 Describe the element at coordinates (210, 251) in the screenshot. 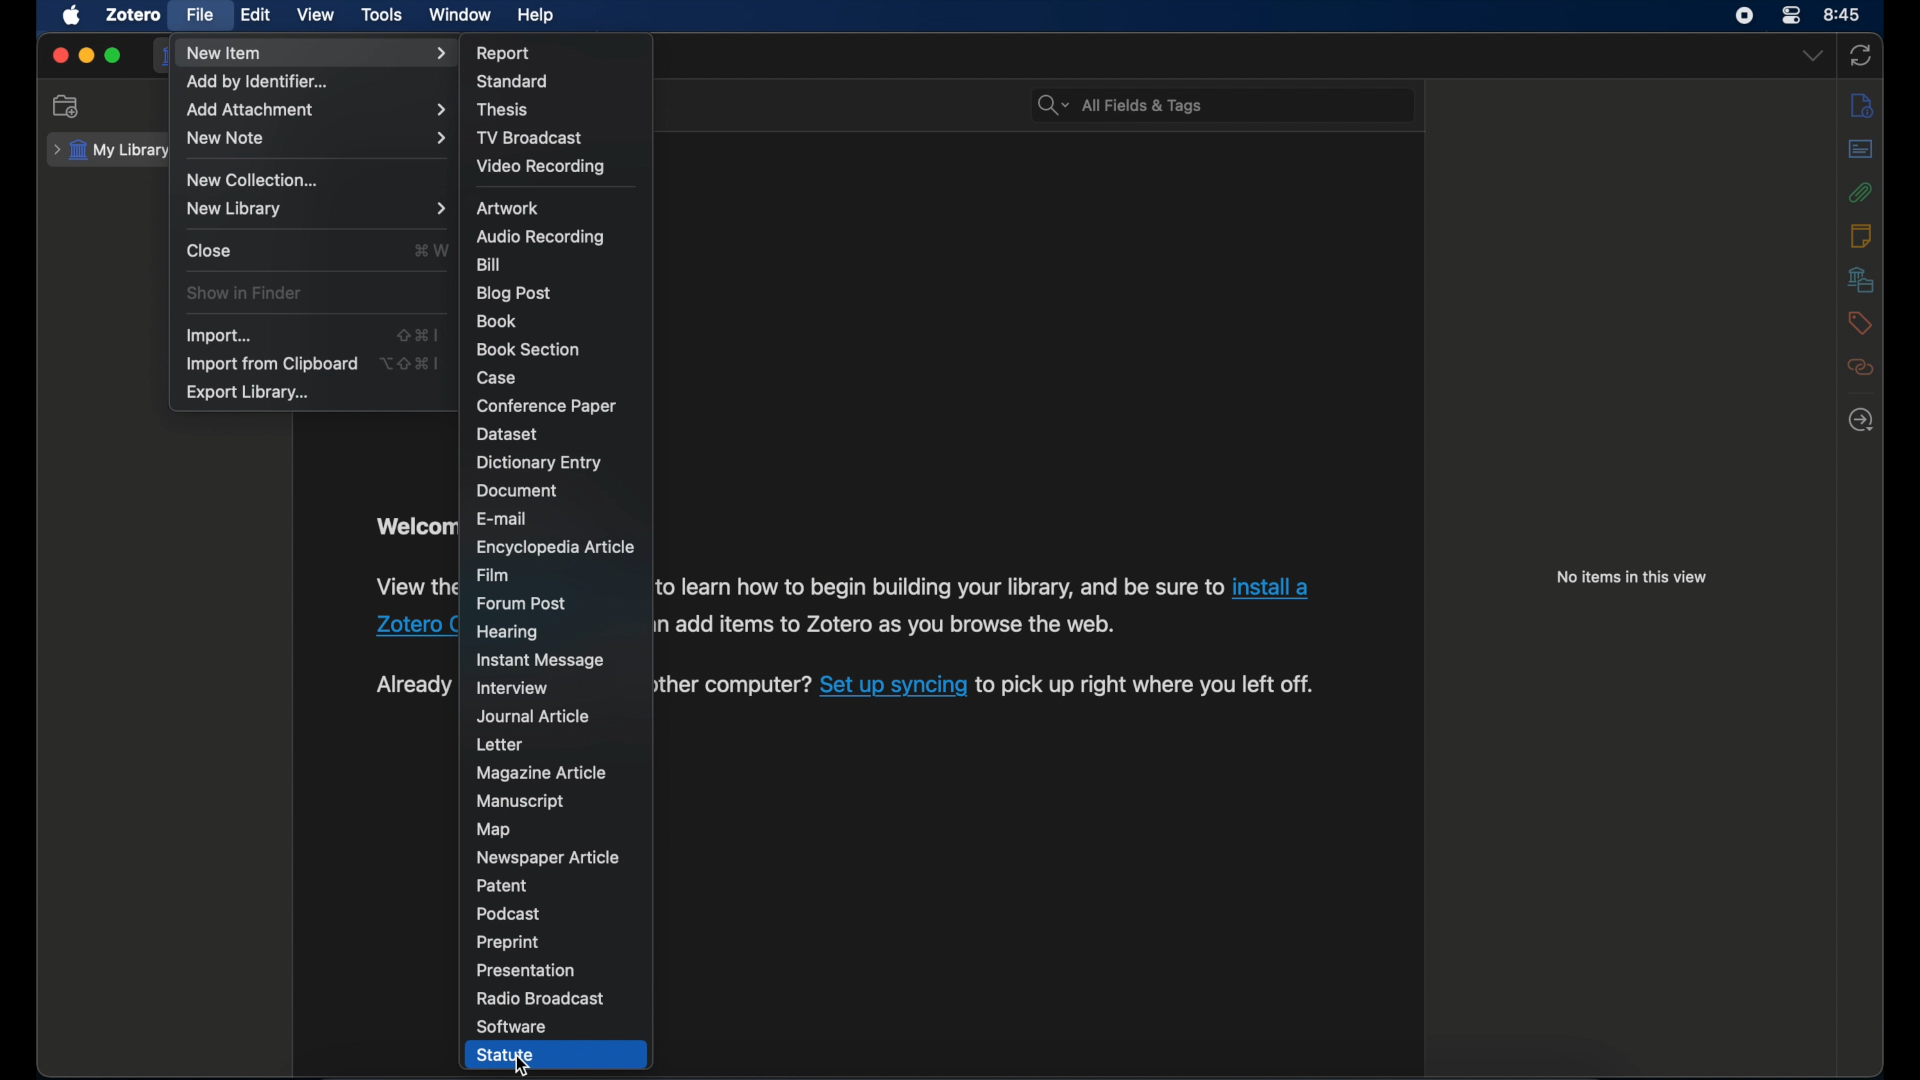

I see `close` at that location.